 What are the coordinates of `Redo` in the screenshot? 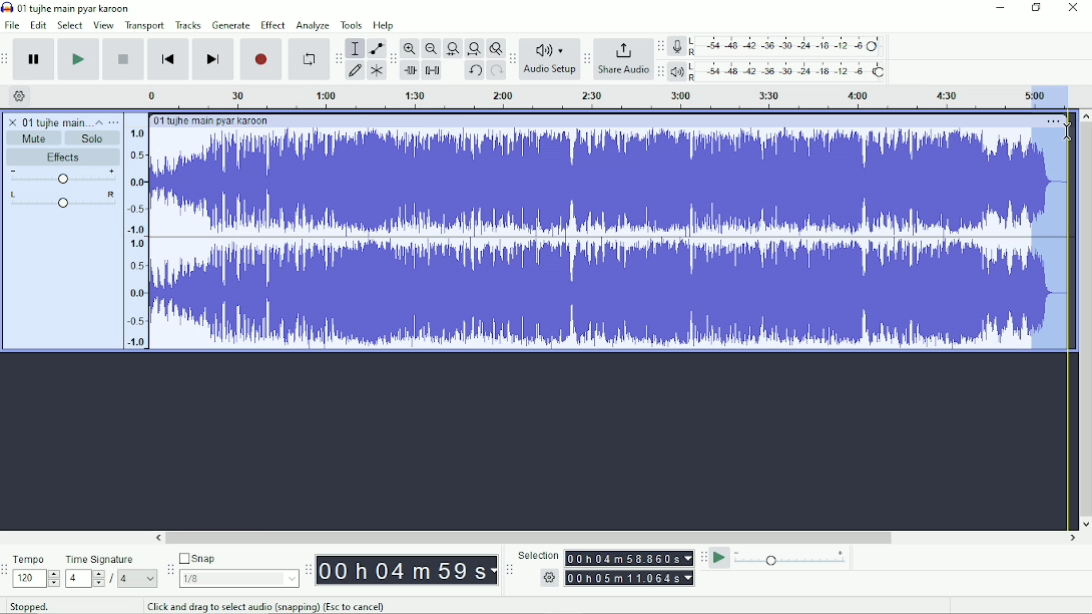 It's located at (496, 69).